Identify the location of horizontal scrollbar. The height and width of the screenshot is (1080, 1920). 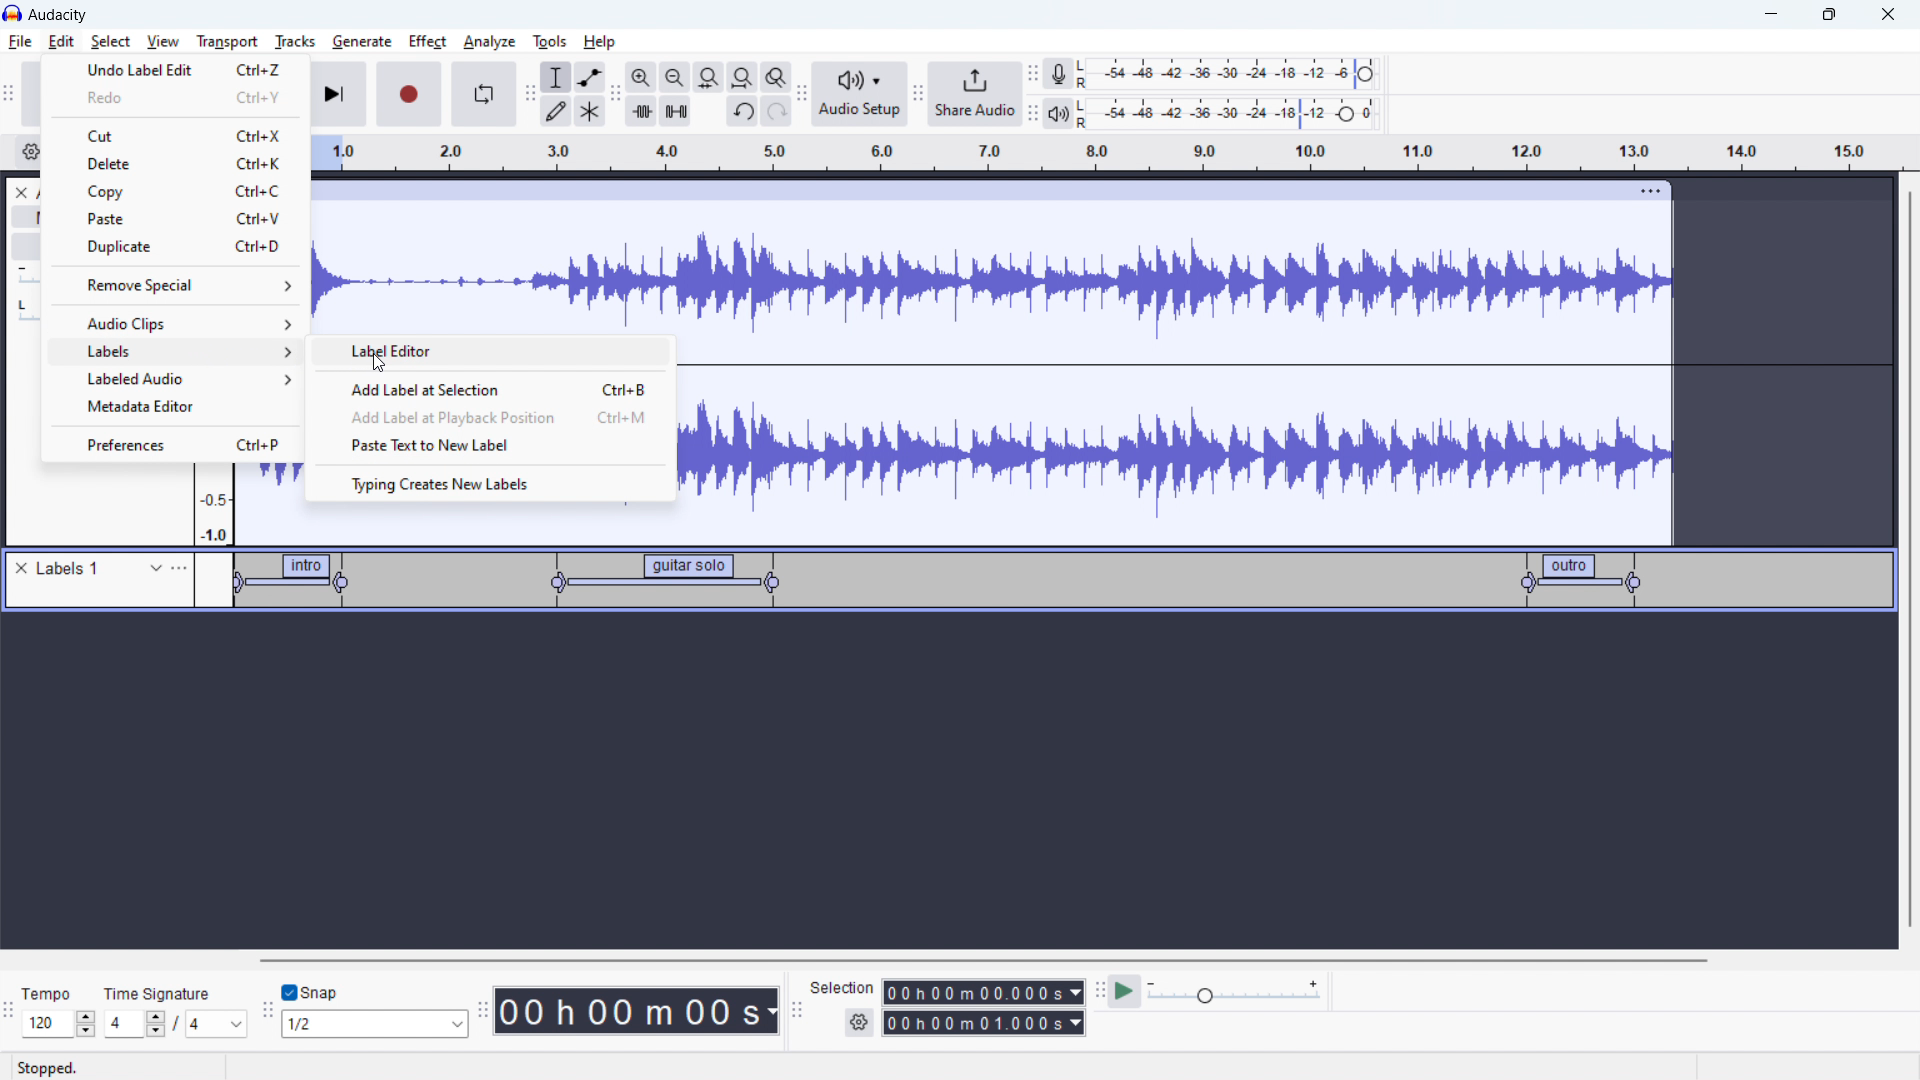
(986, 960).